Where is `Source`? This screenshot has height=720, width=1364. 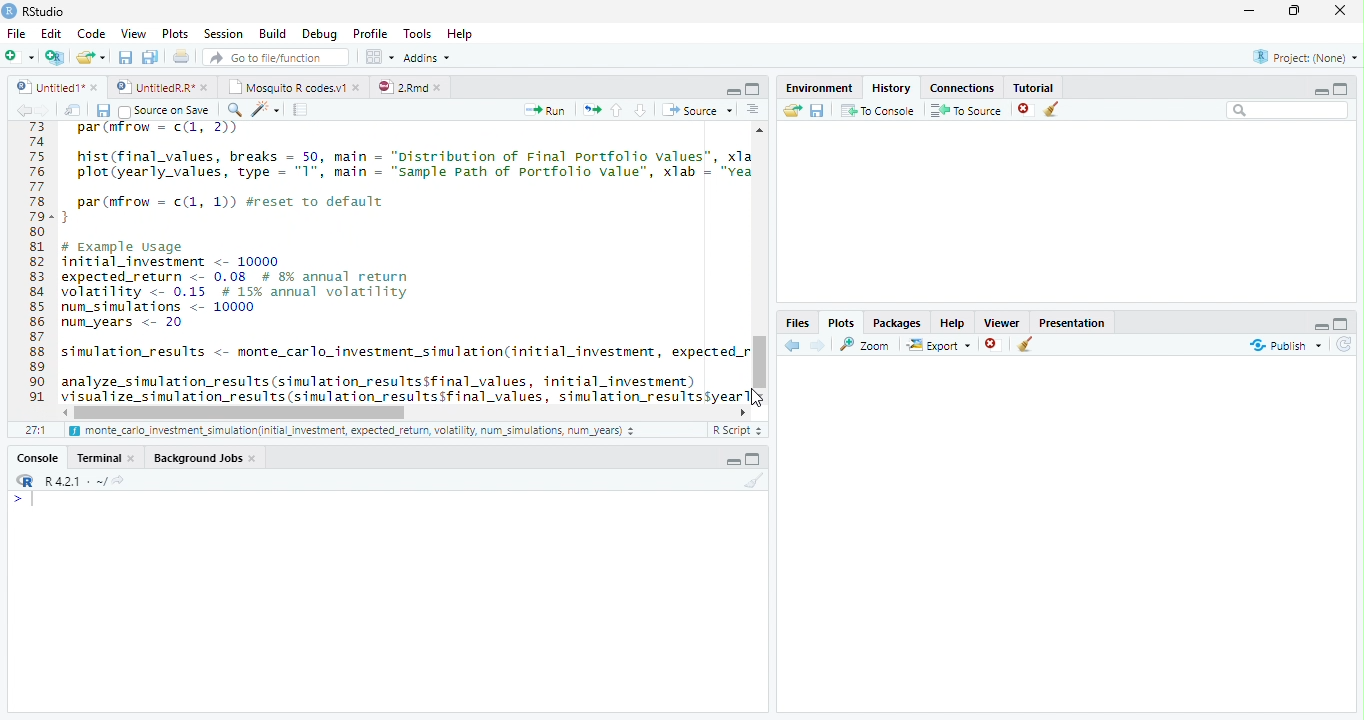 Source is located at coordinates (696, 109).